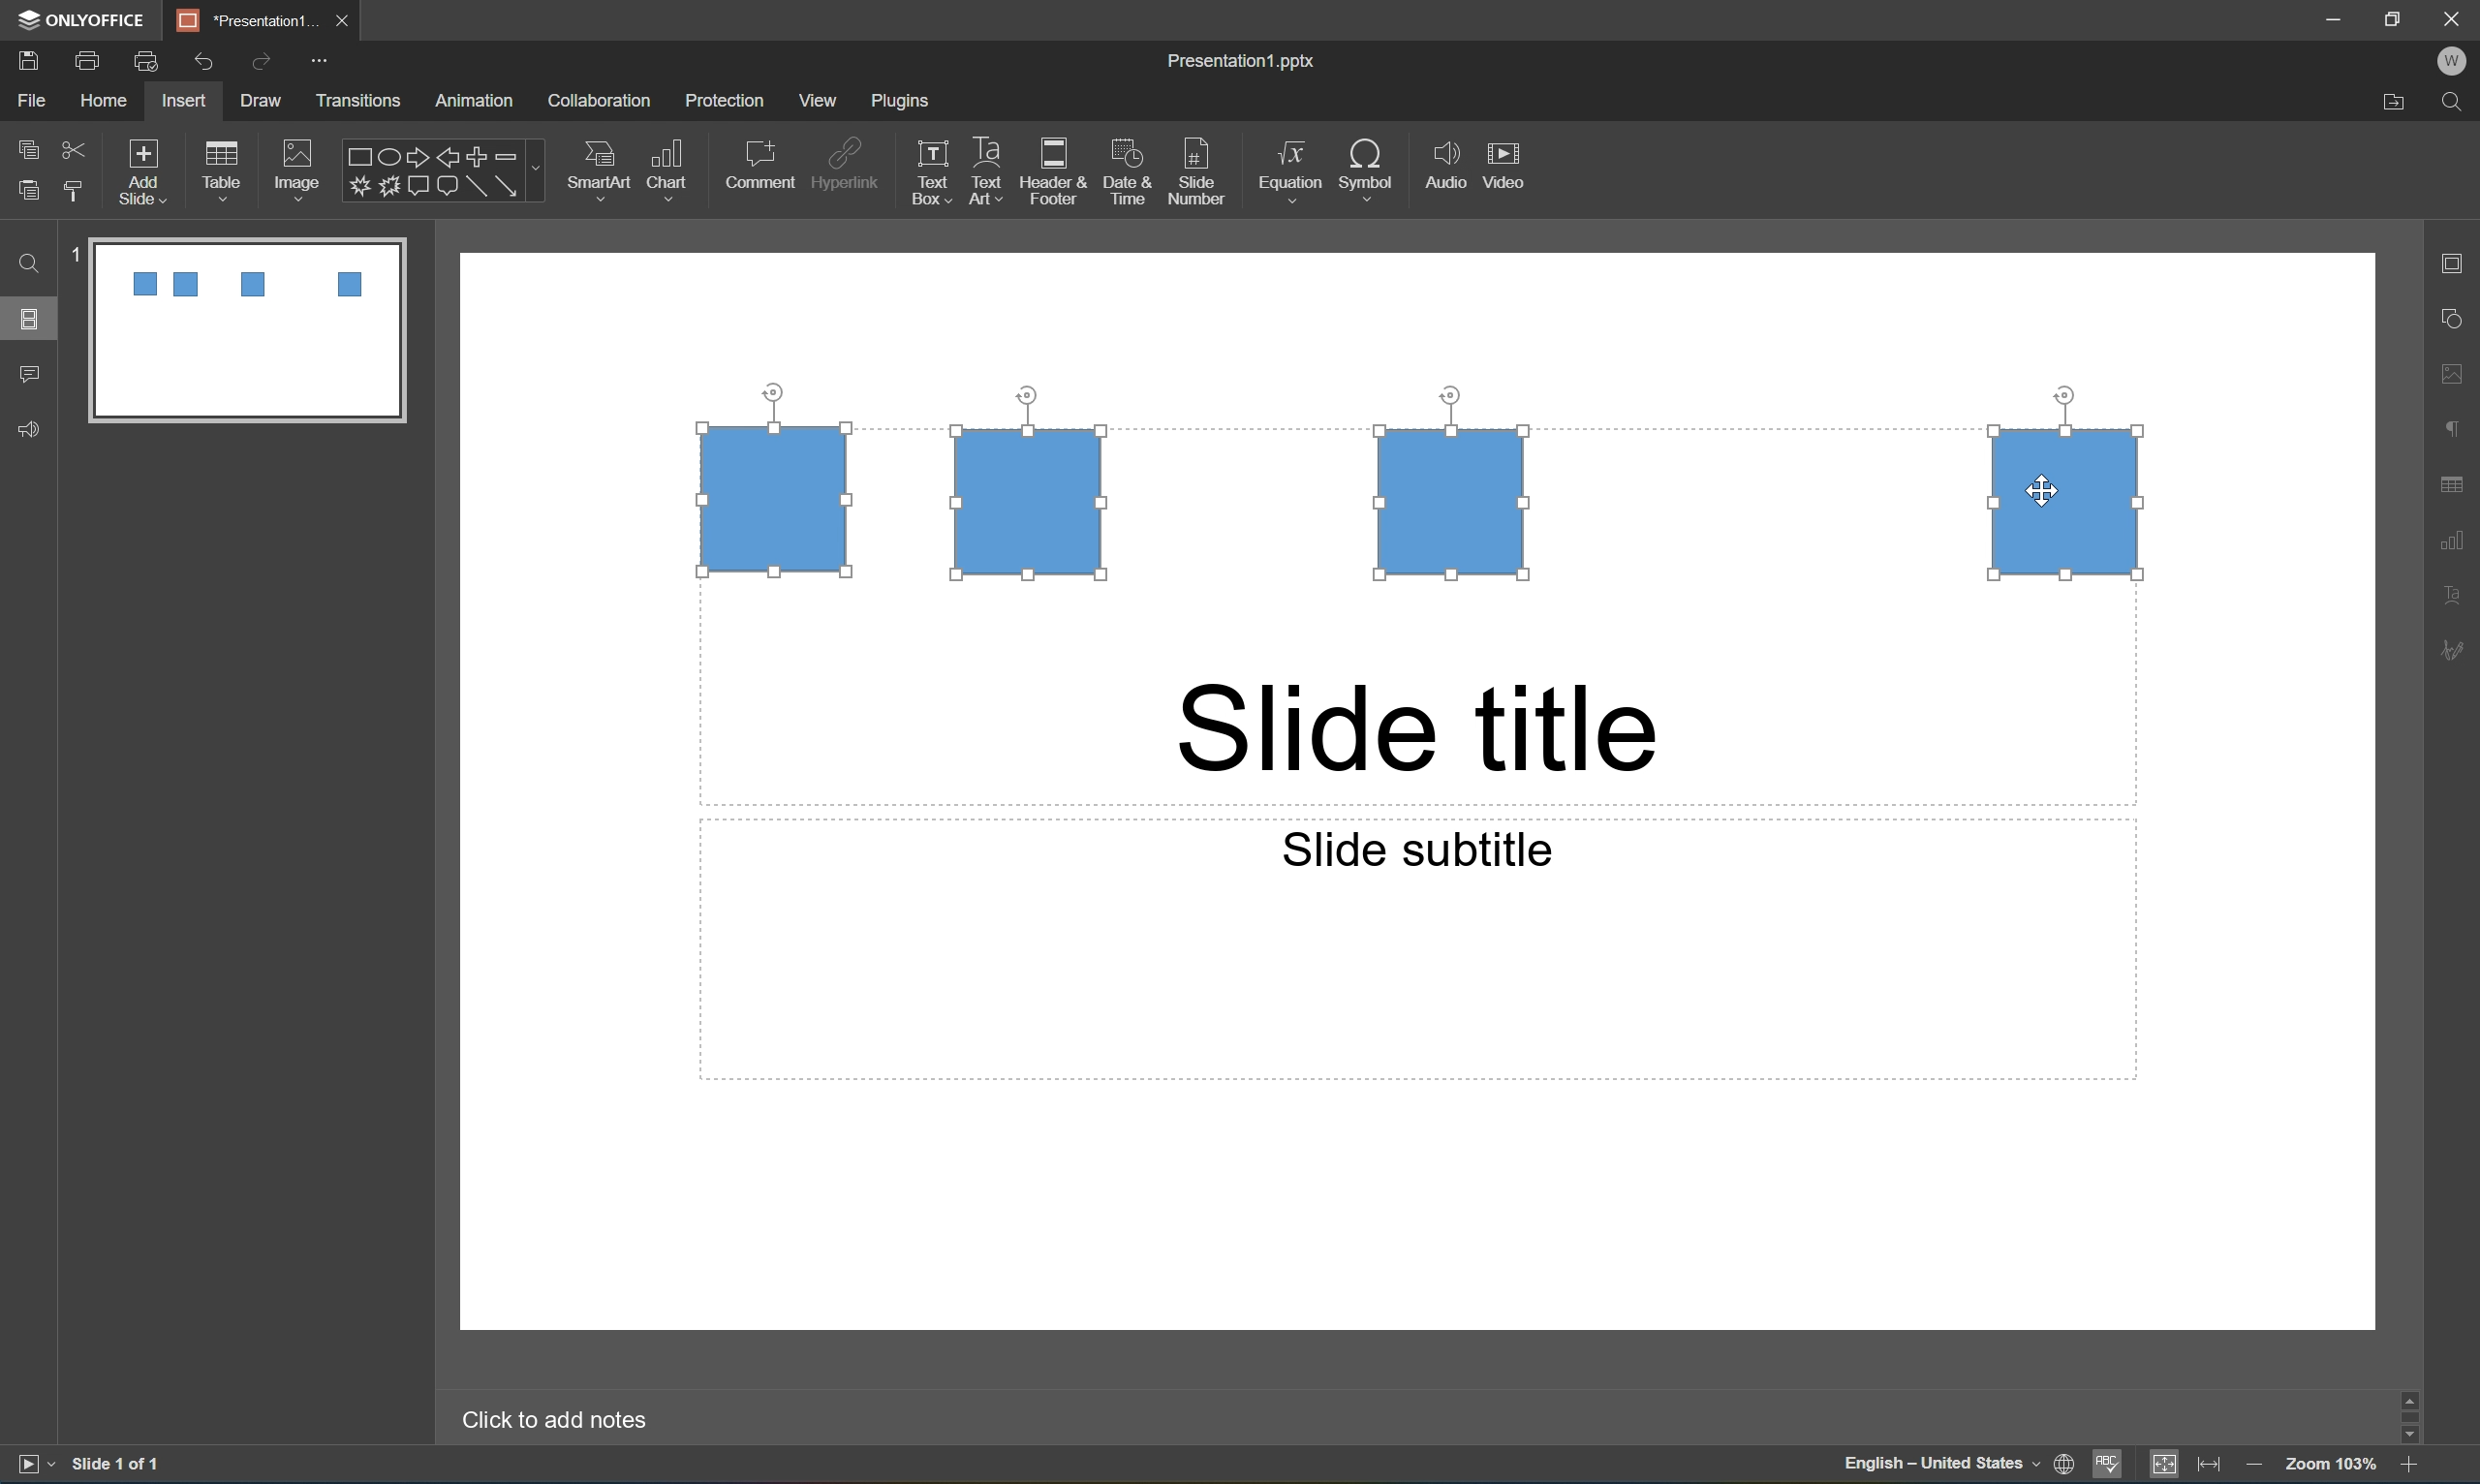  What do you see at coordinates (2458, 651) in the screenshot?
I see `signature settings` at bounding box center [2458, 651].